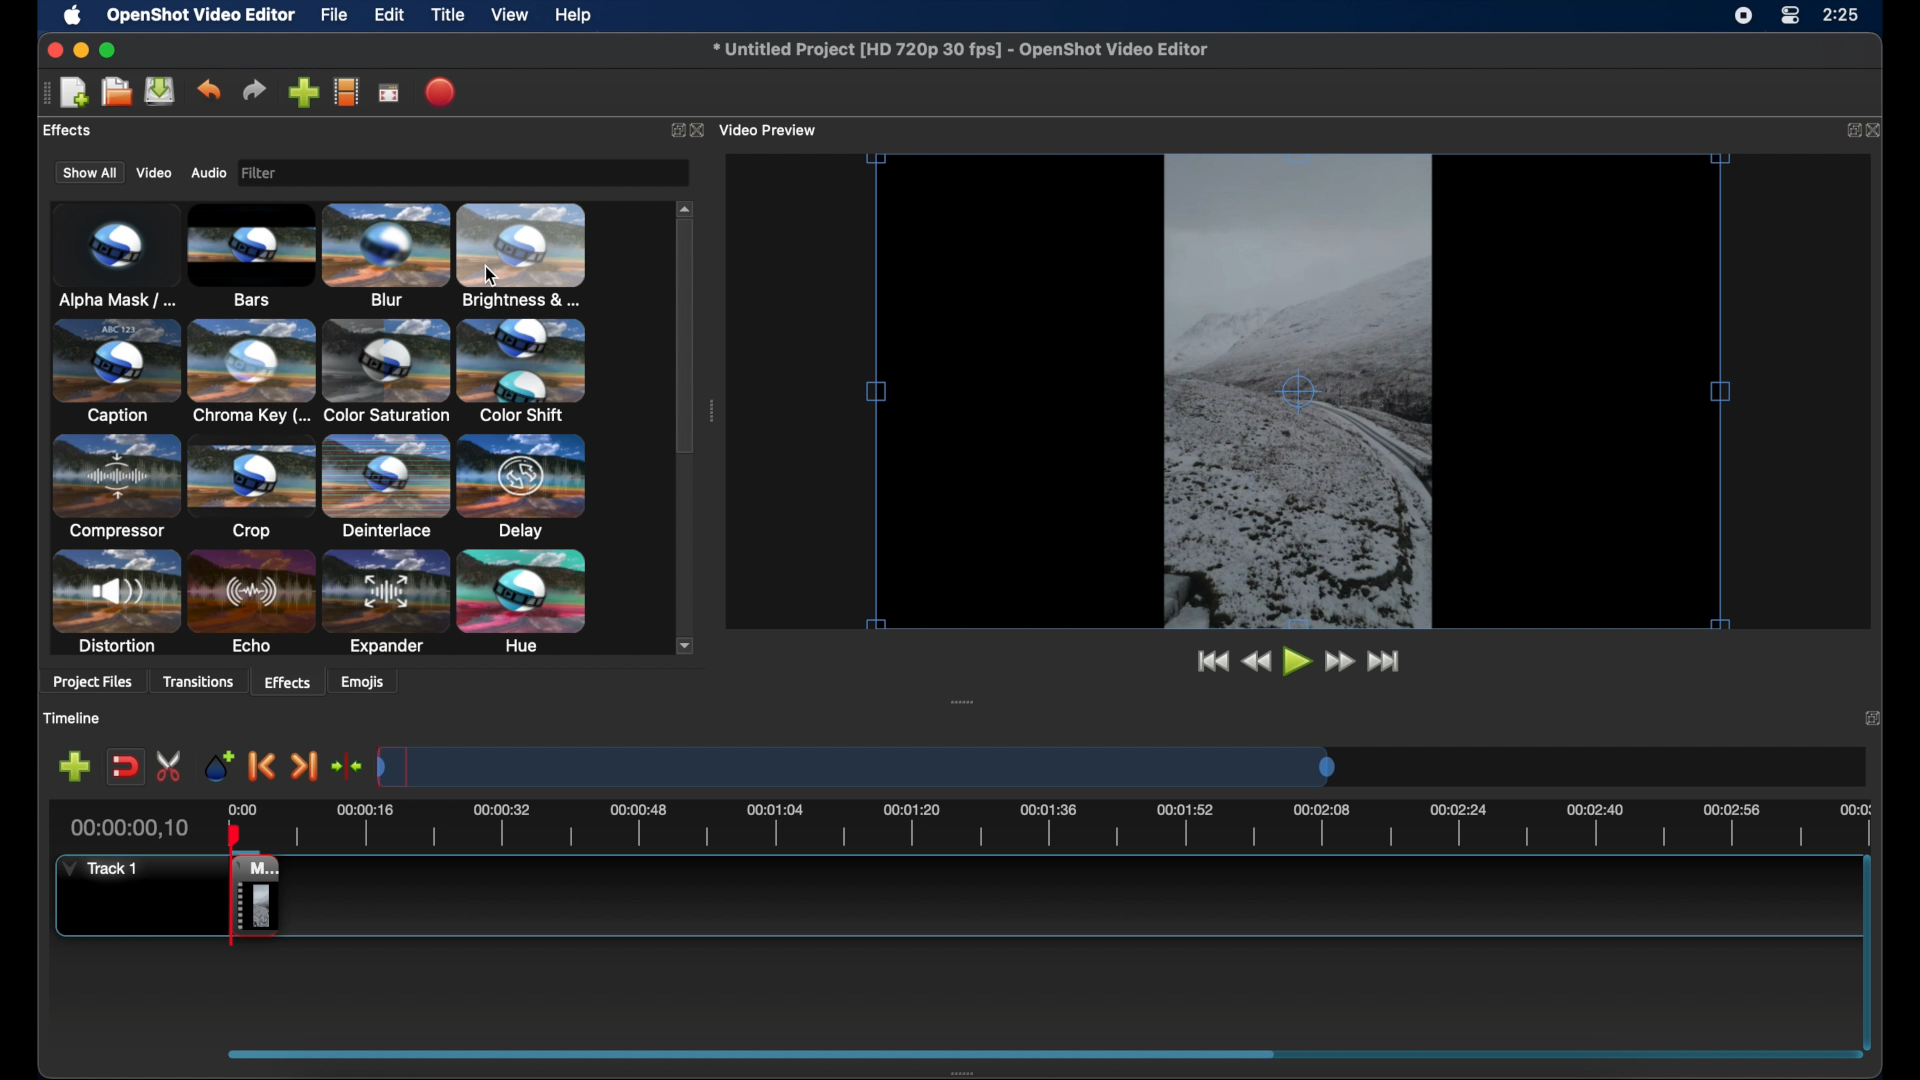 The image size is (1920, 1080). Describe the element at coordinates (50, 50) in the screenshot. I see `close` at that location.